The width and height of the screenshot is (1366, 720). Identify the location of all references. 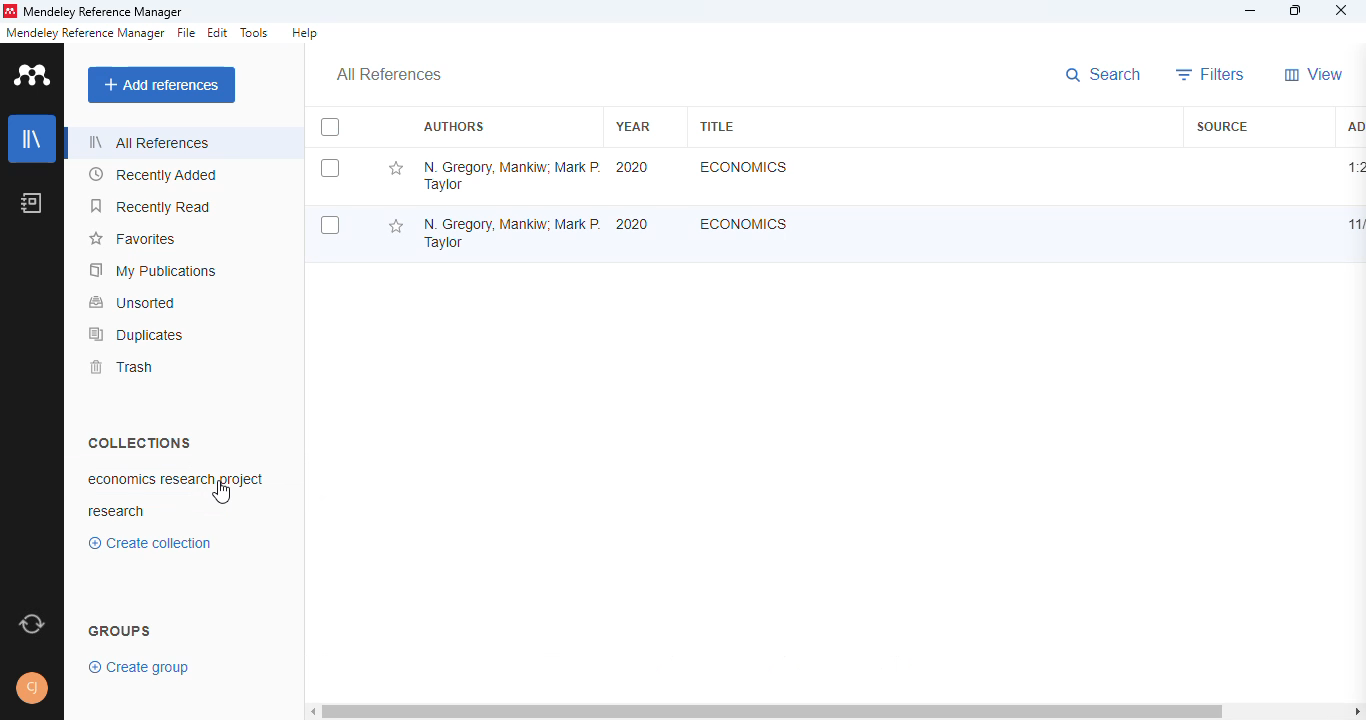
(149, 142).